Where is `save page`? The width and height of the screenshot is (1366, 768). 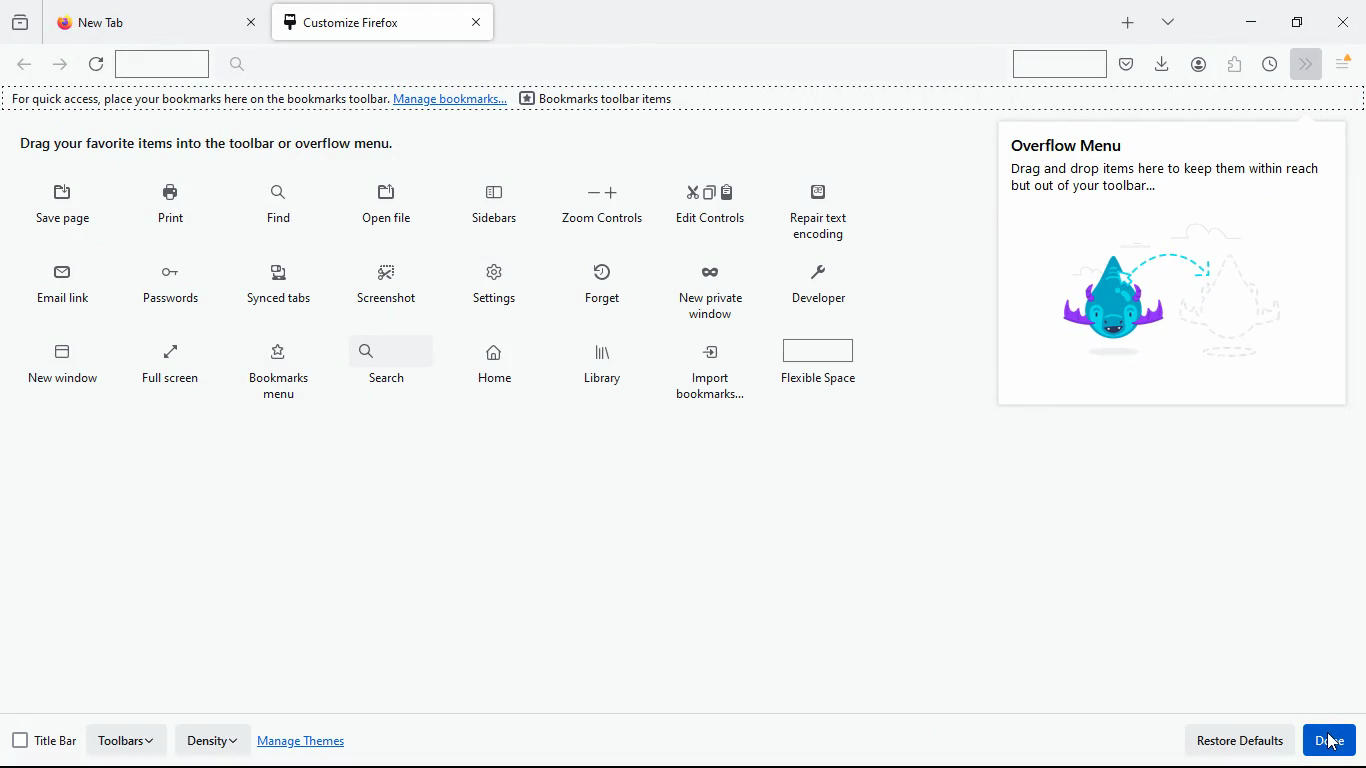
save page is located at coordinates (172, 209).